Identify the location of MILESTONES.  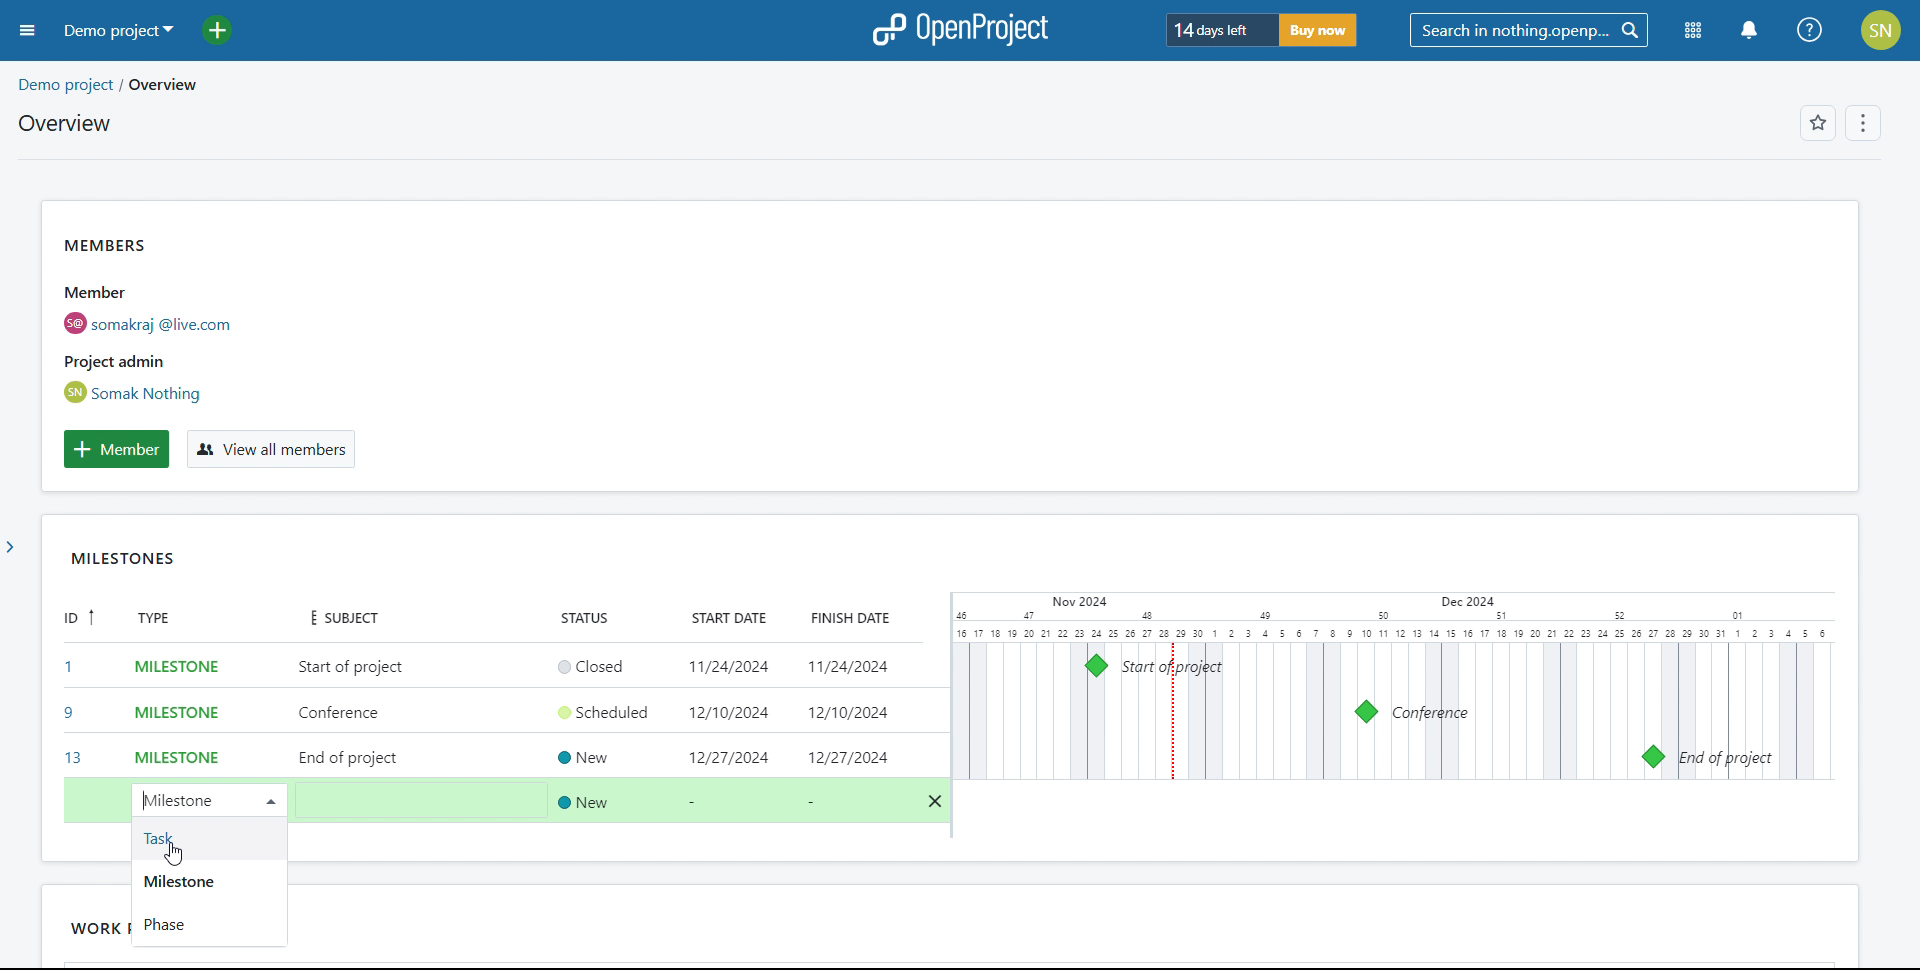
(149, 564).